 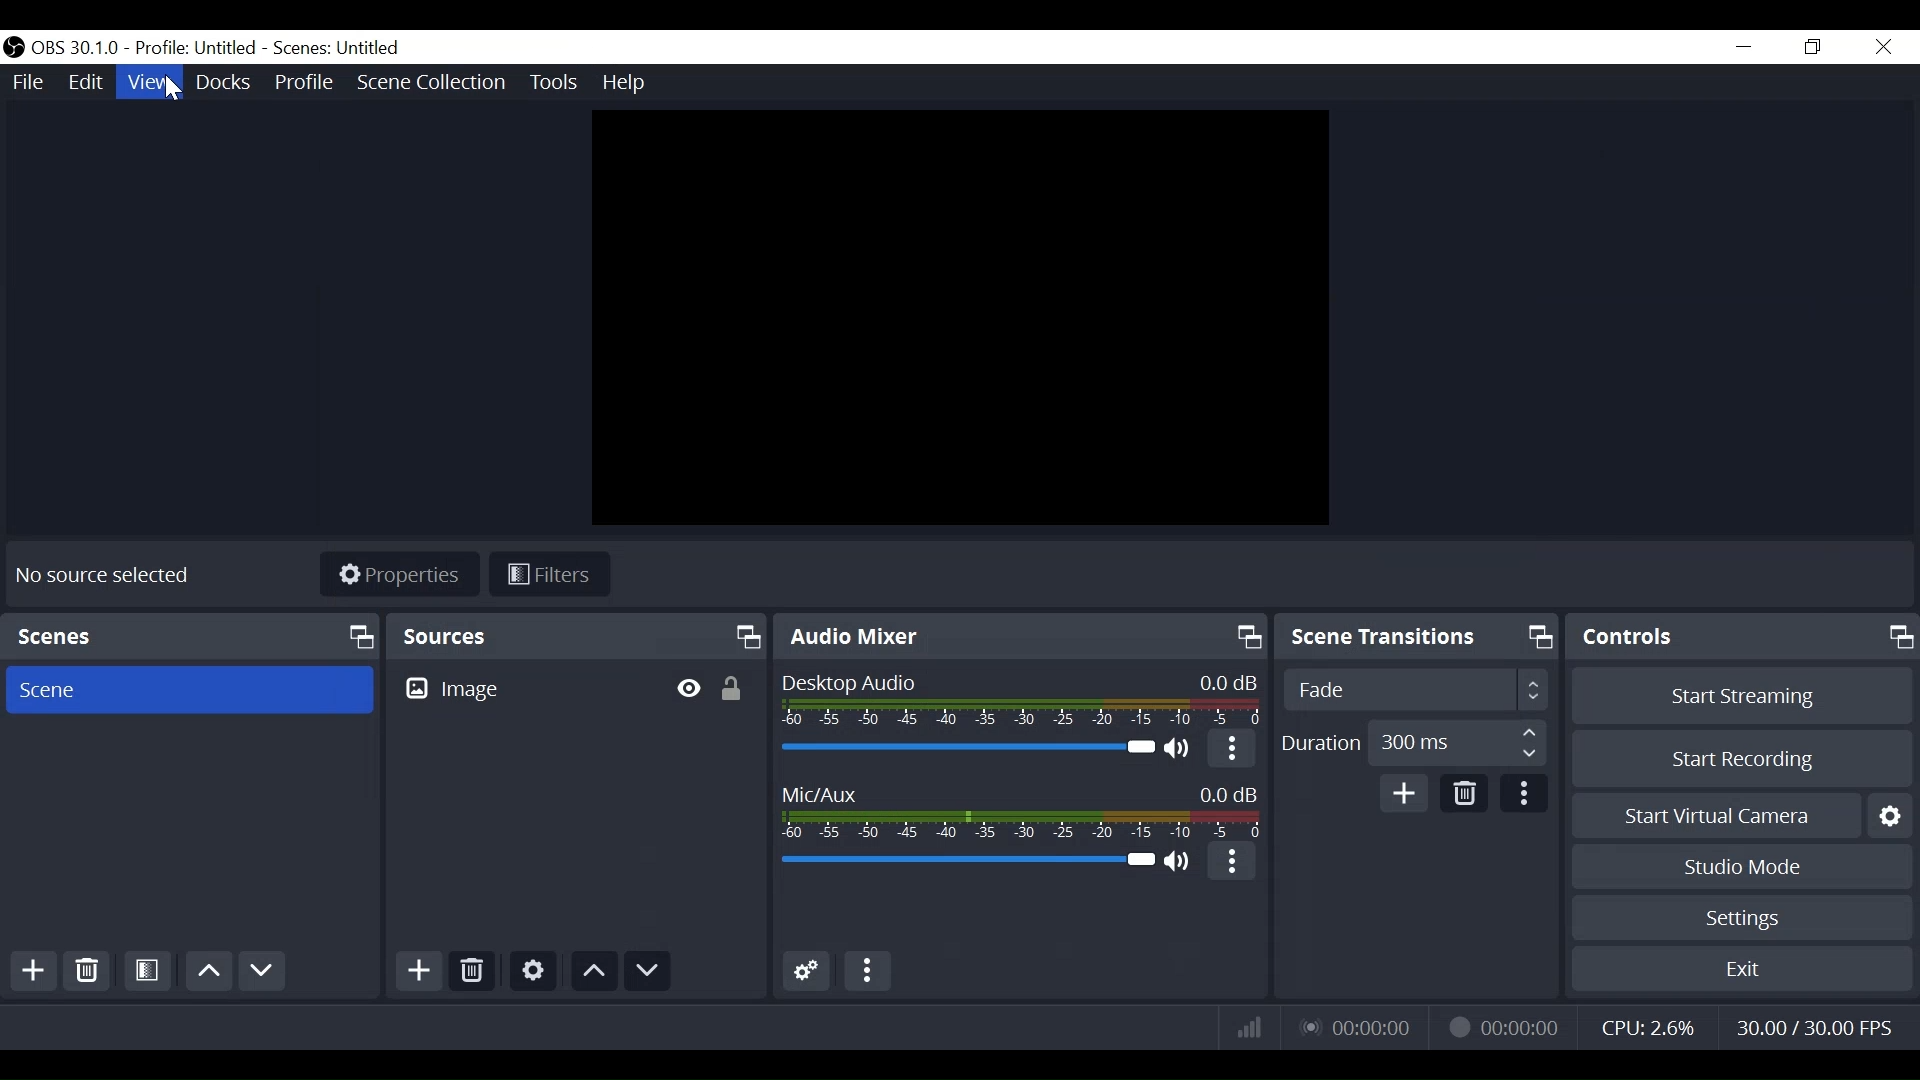 I want to click on move down, so click(x=649, y=971).